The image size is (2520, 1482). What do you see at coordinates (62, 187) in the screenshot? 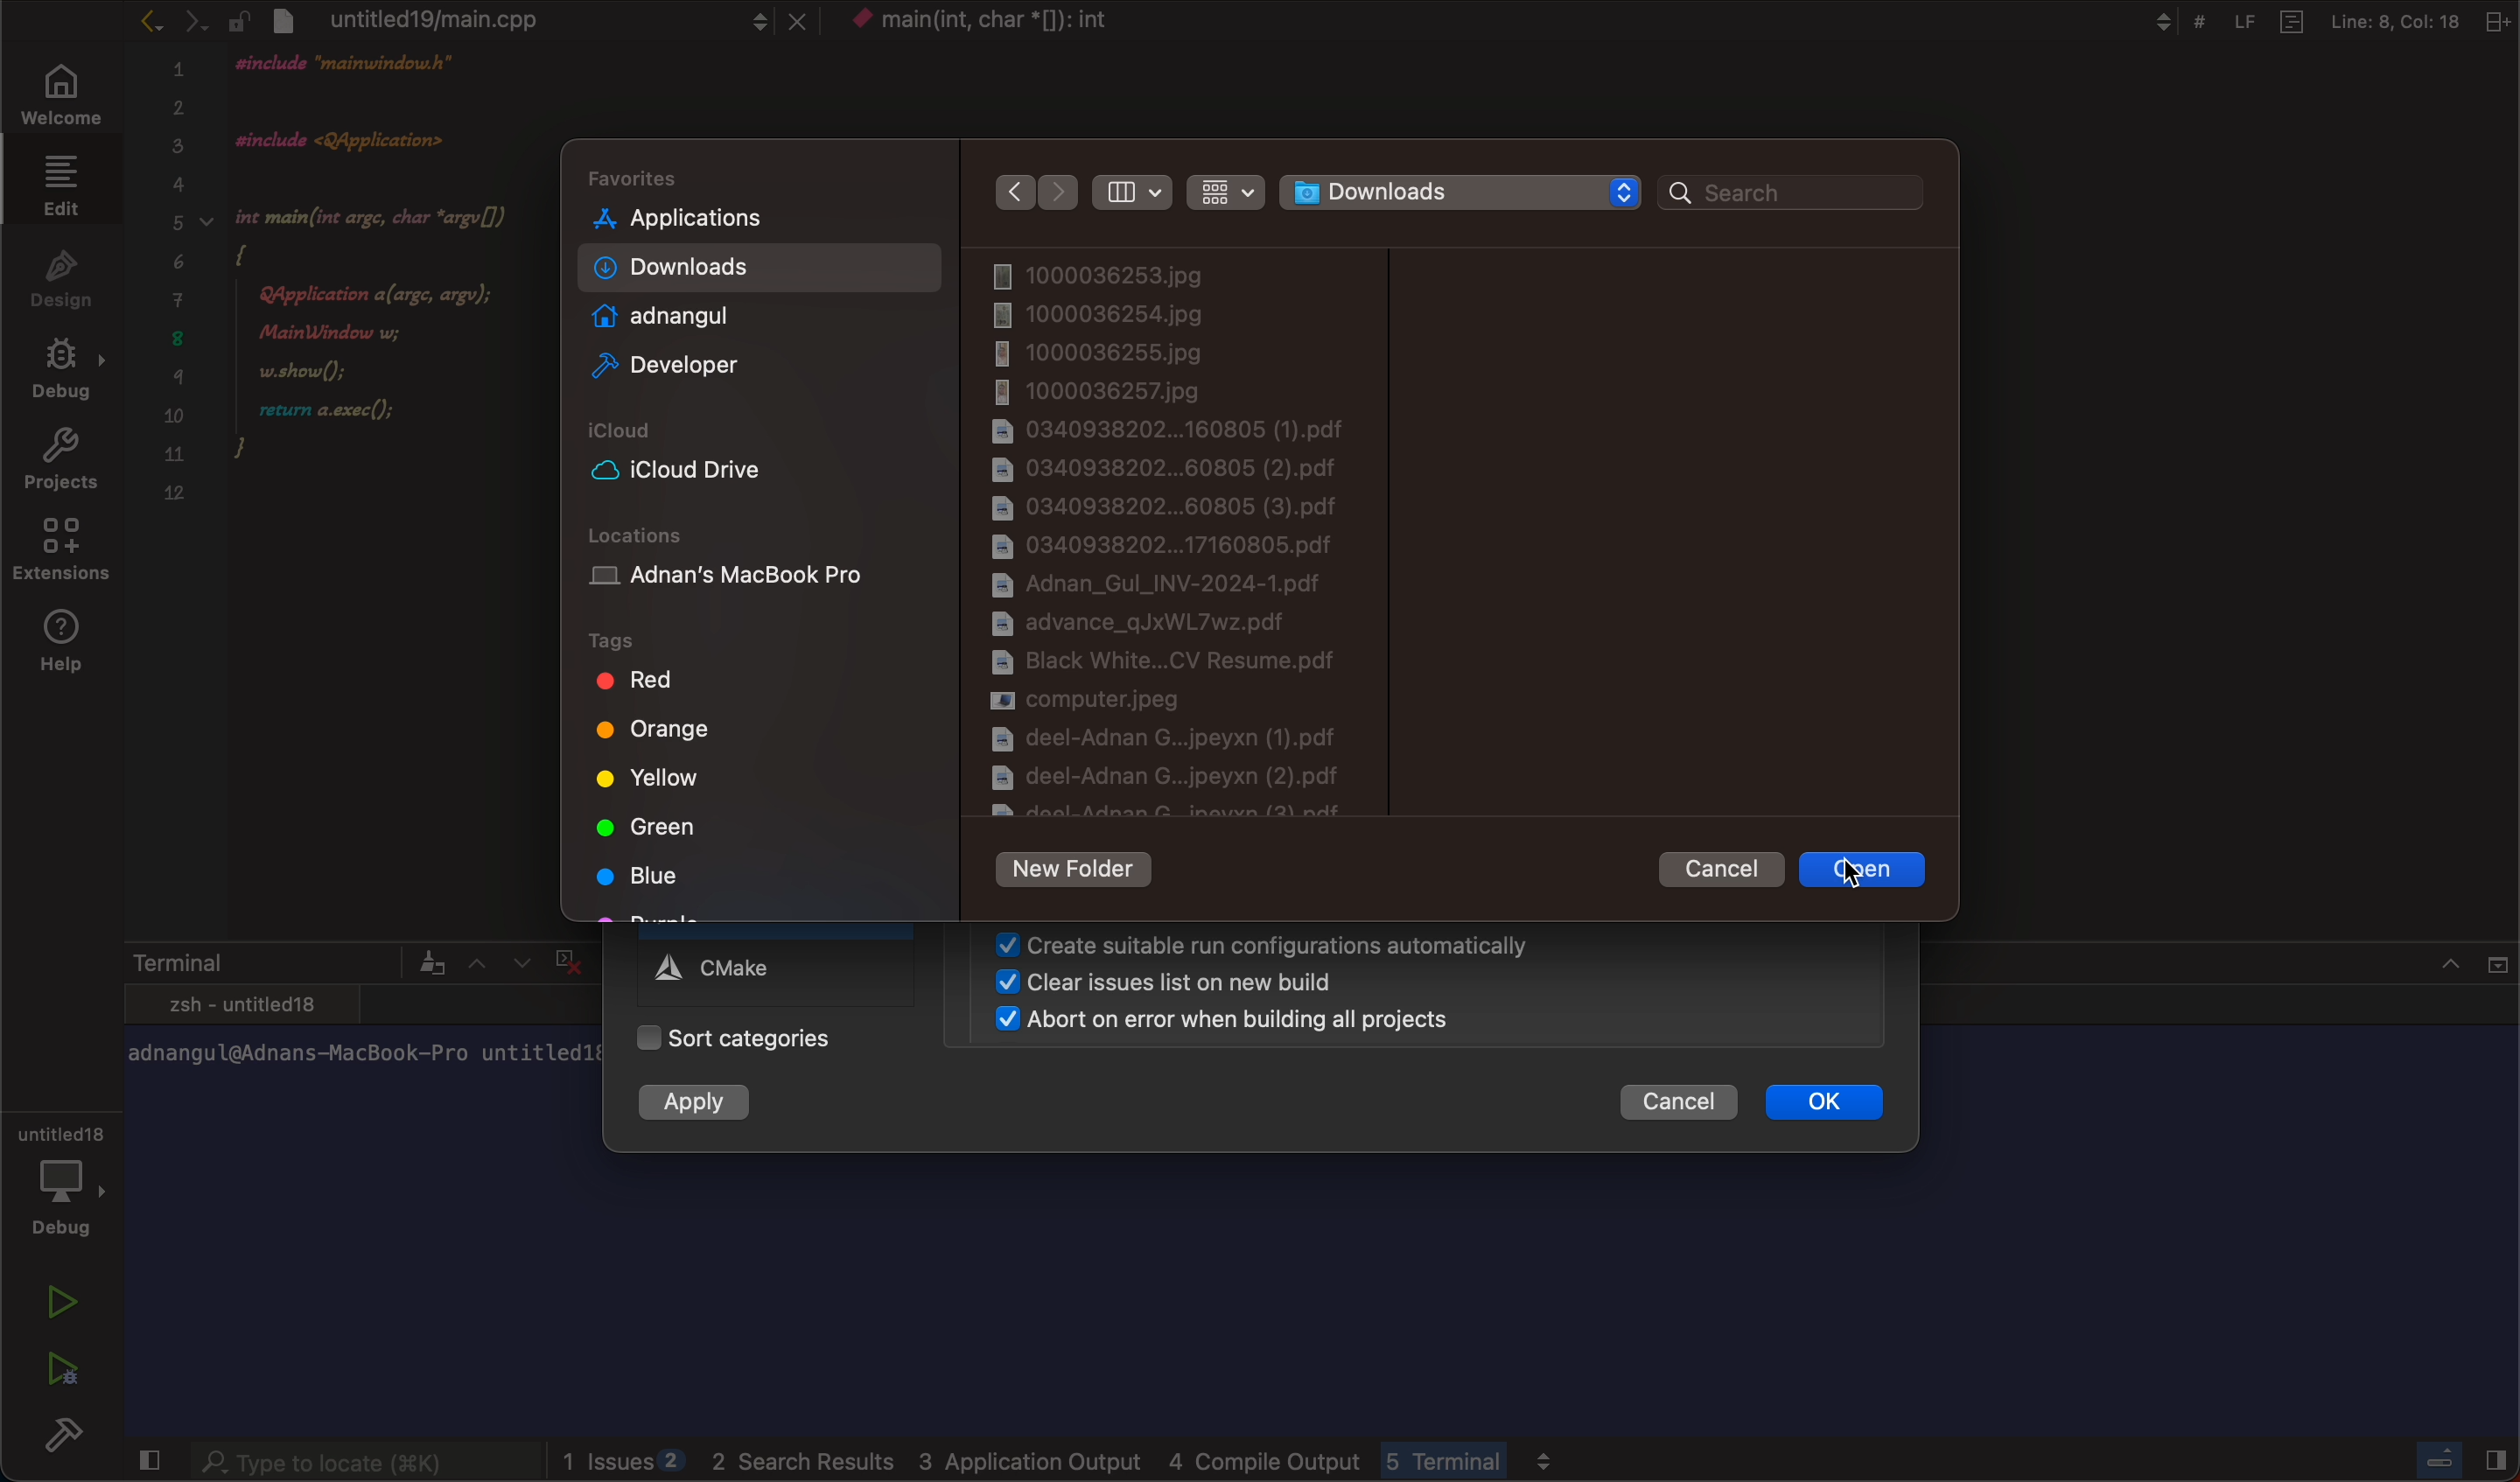
I see `edit` at bounding box center [62, 187].